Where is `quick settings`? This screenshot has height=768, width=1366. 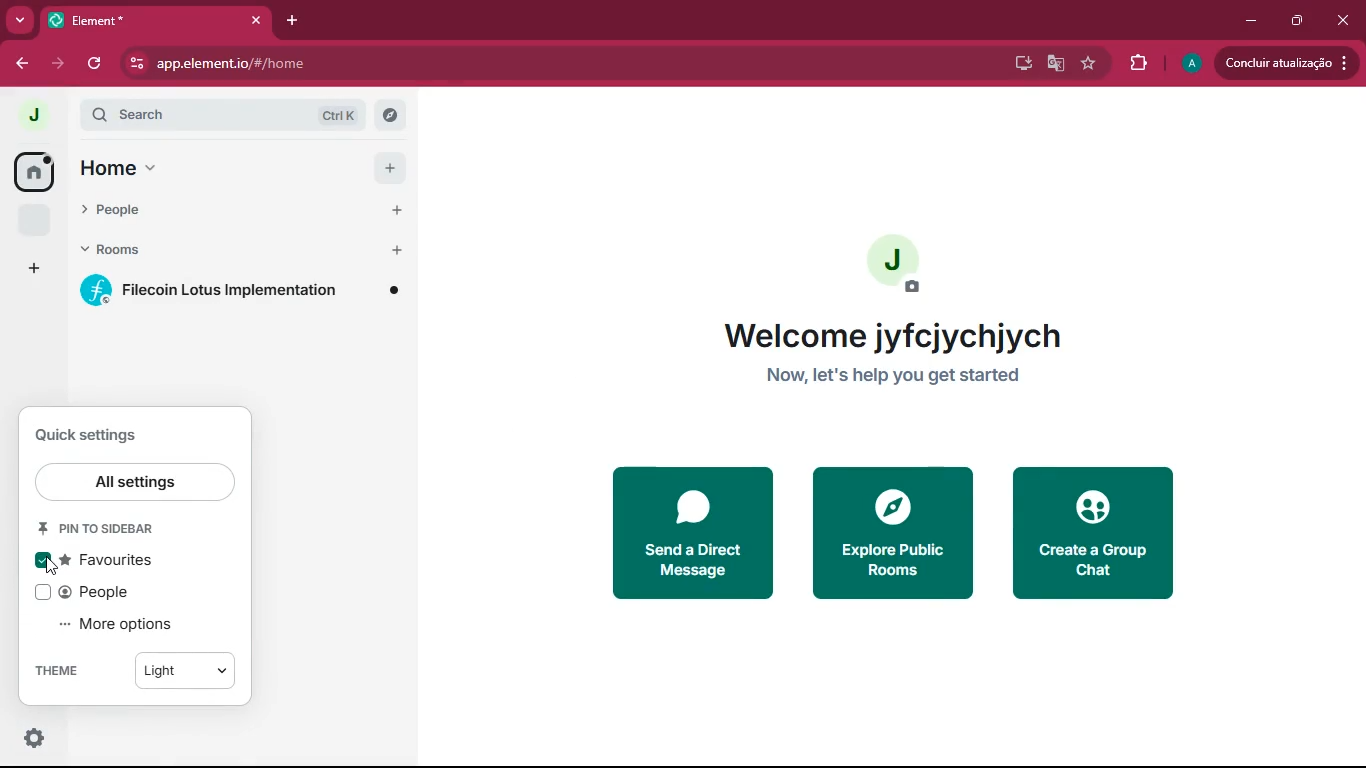 quick settings is located at coordinates (90, 436).